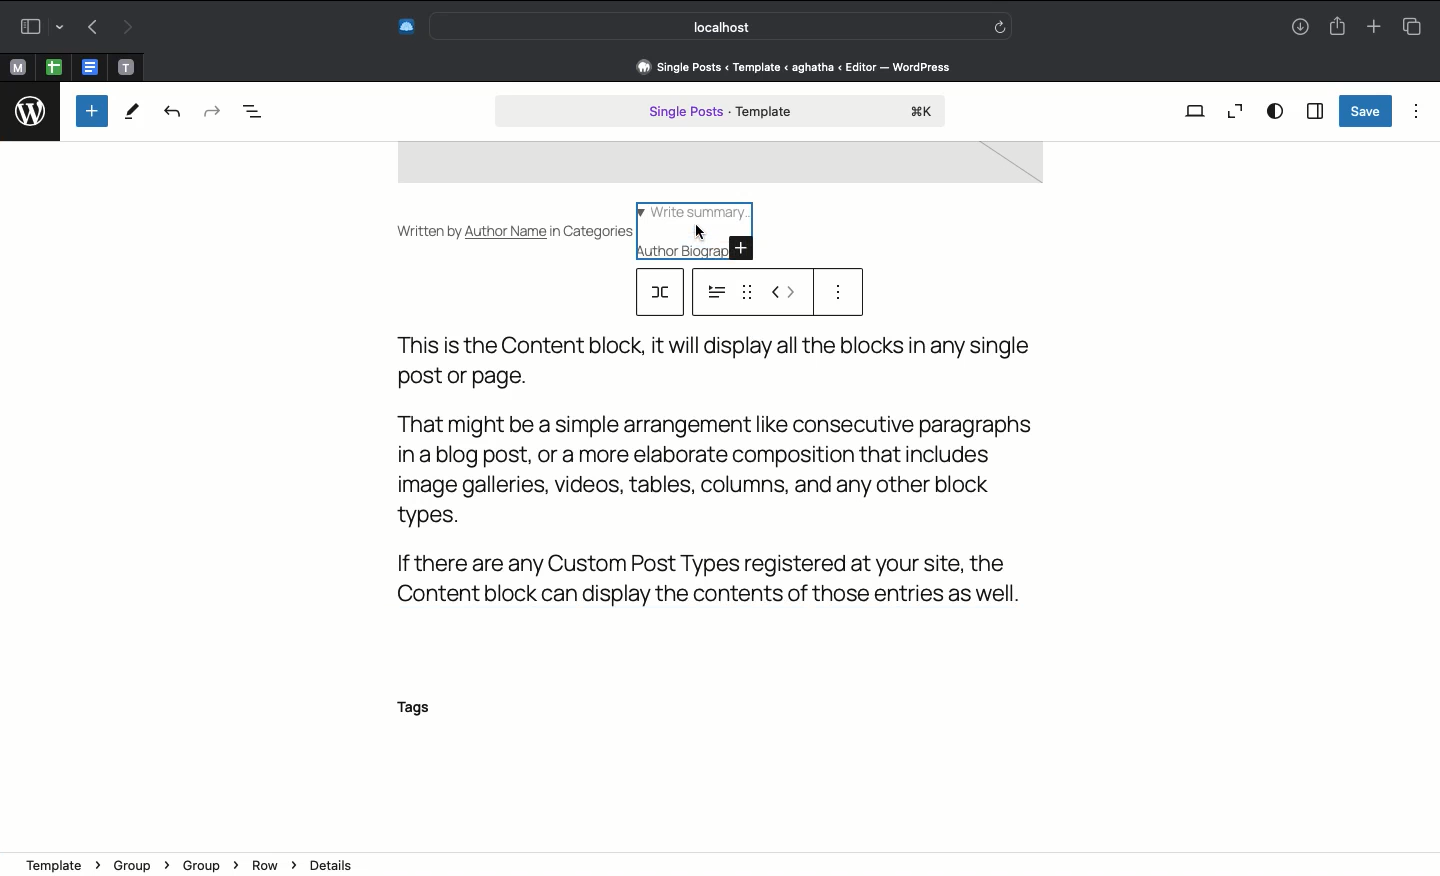  I want to click on logo, so click(32, 107).